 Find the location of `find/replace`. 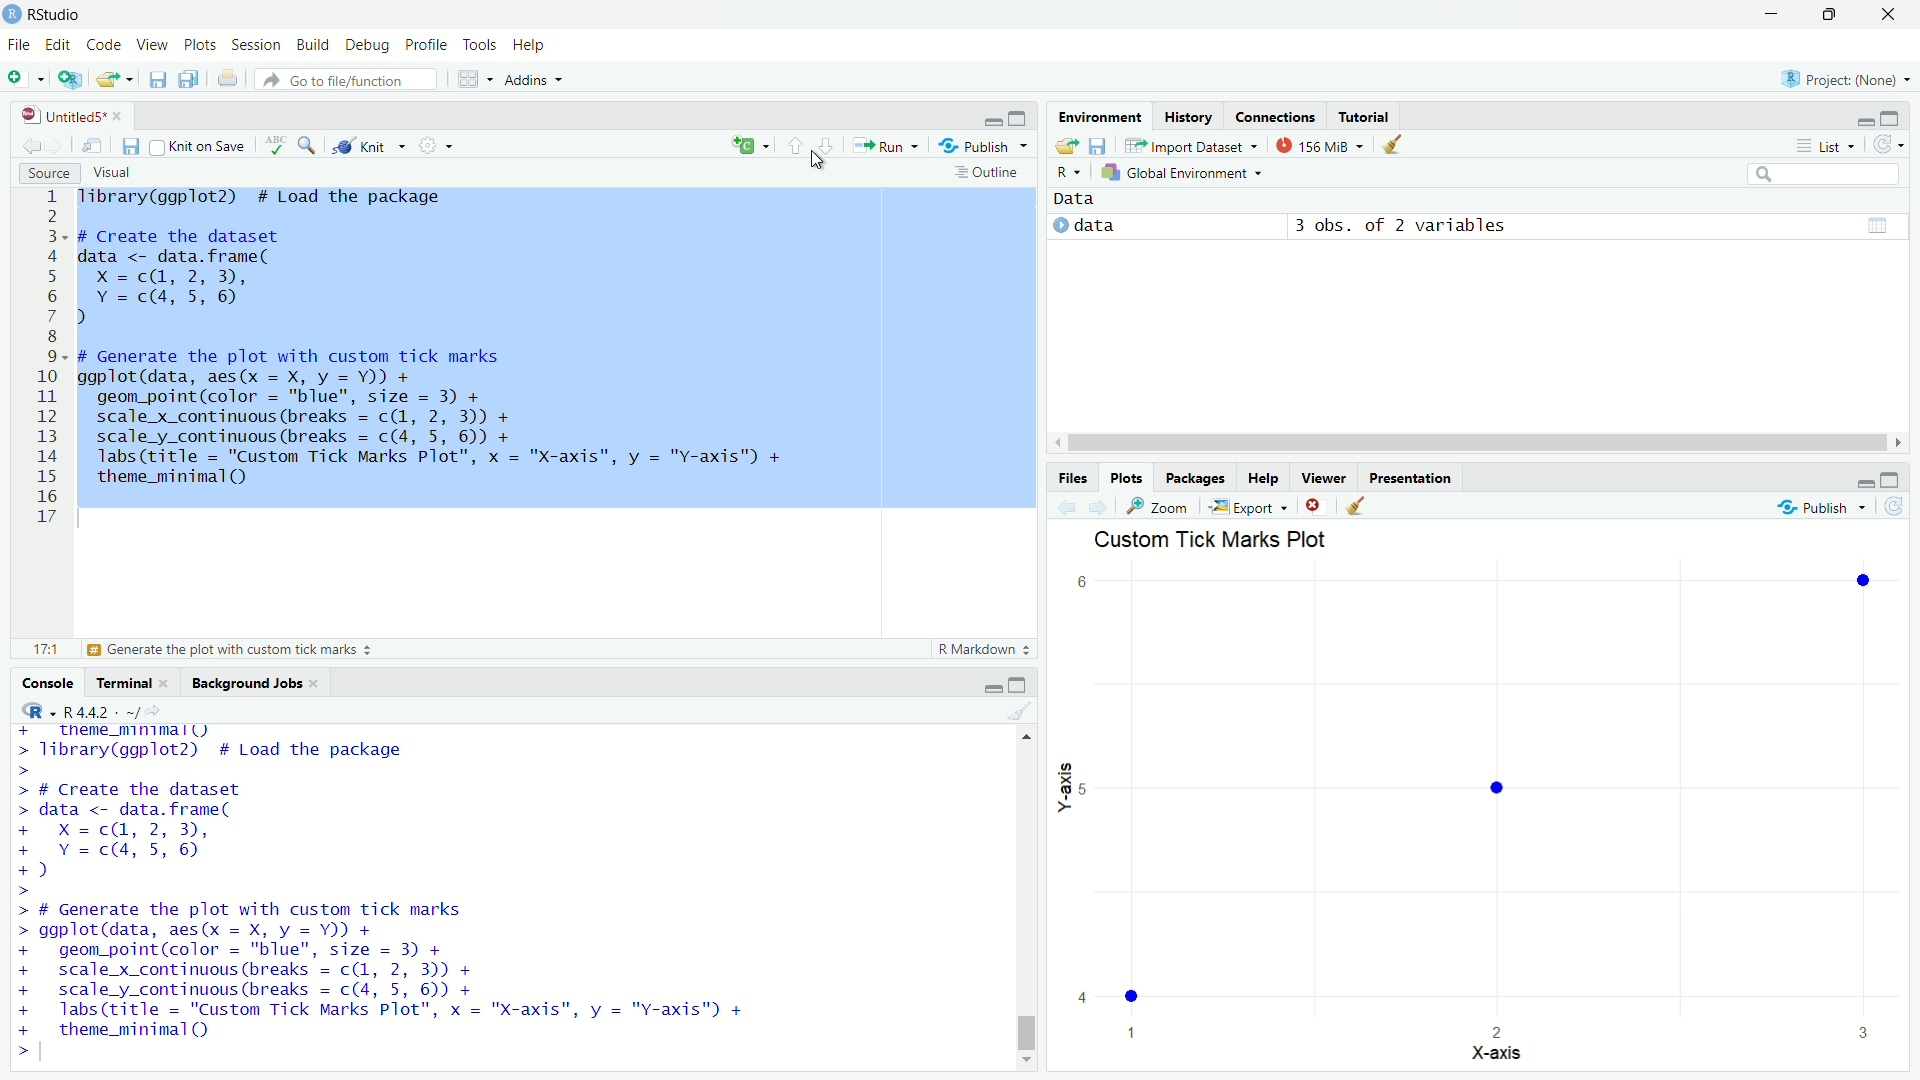

find/replace is located at coordinates (310, 146).